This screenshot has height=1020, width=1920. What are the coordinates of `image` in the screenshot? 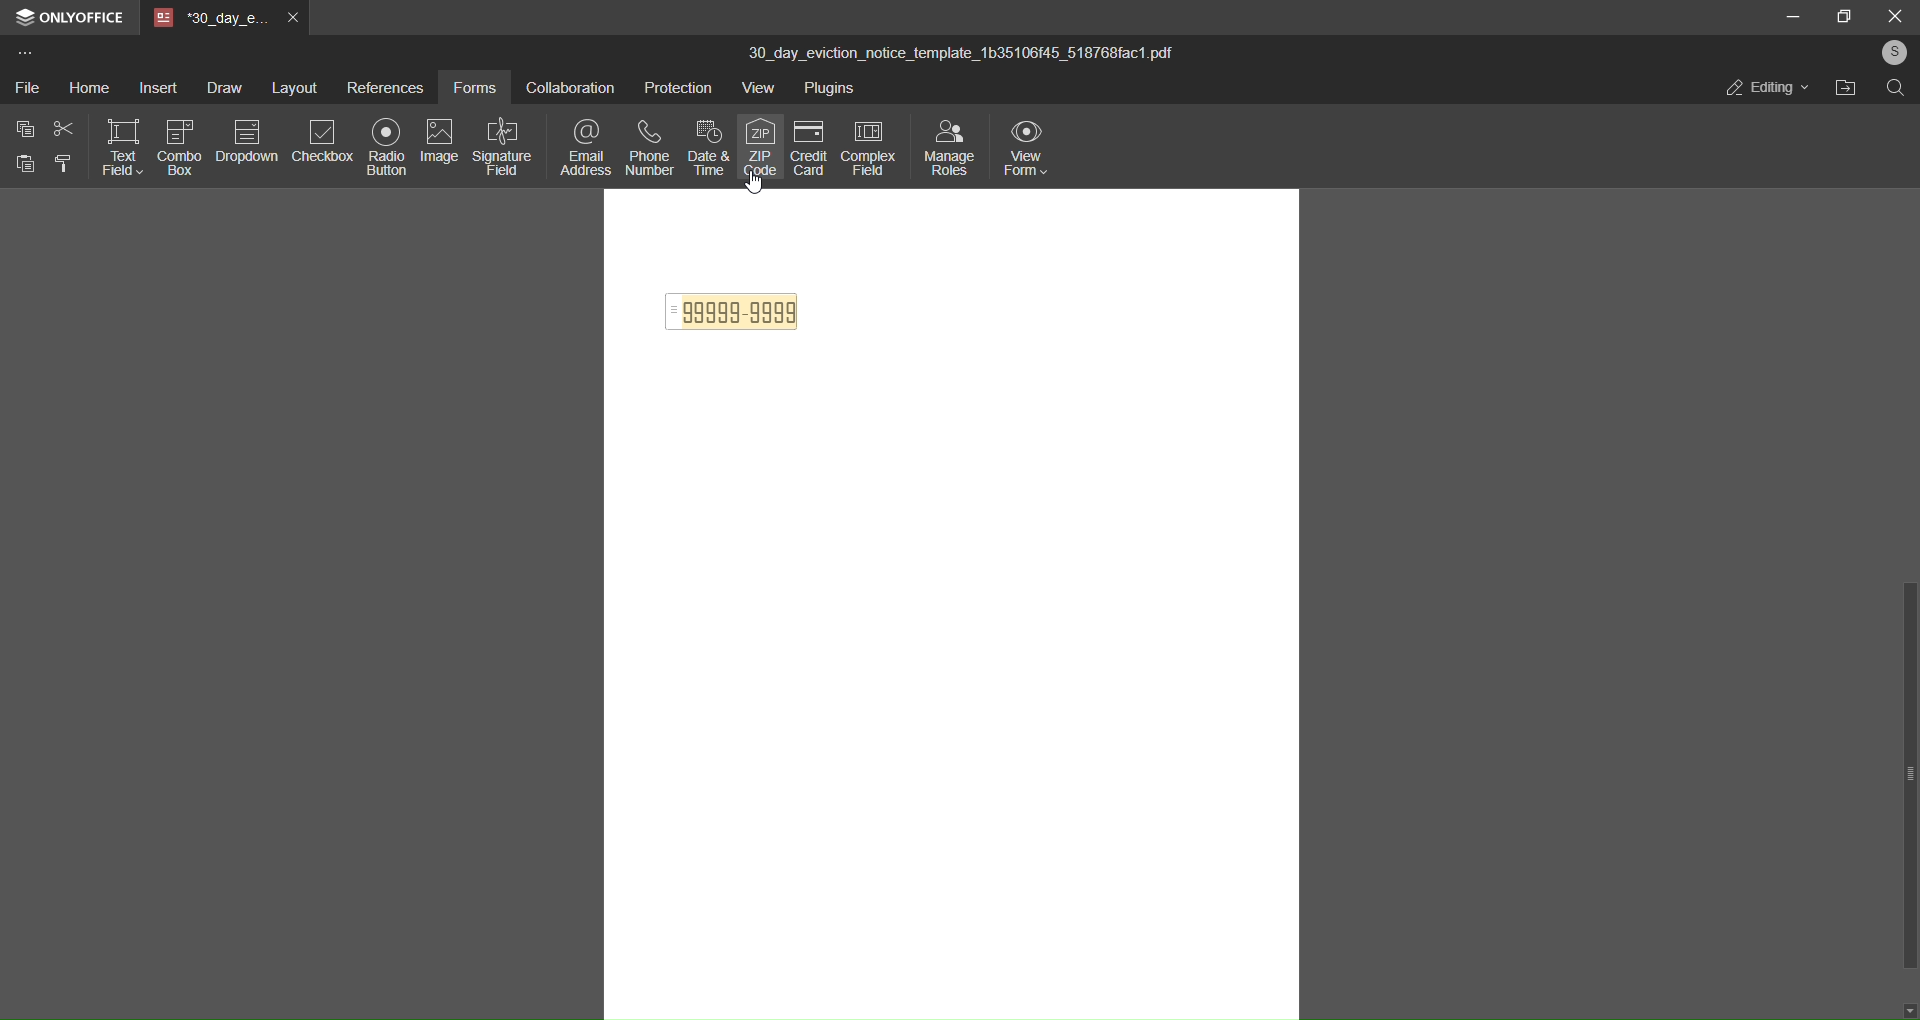 It's located at (436, 140).